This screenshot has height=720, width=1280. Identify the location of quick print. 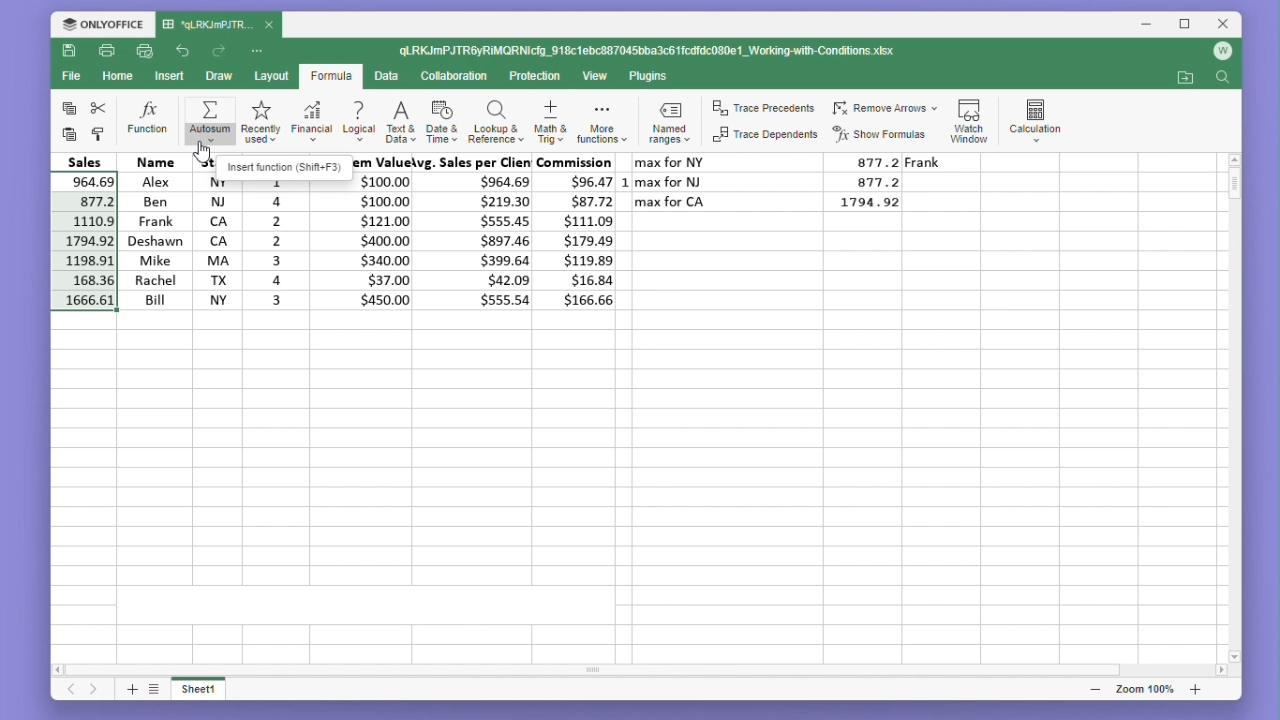
(142, 50).